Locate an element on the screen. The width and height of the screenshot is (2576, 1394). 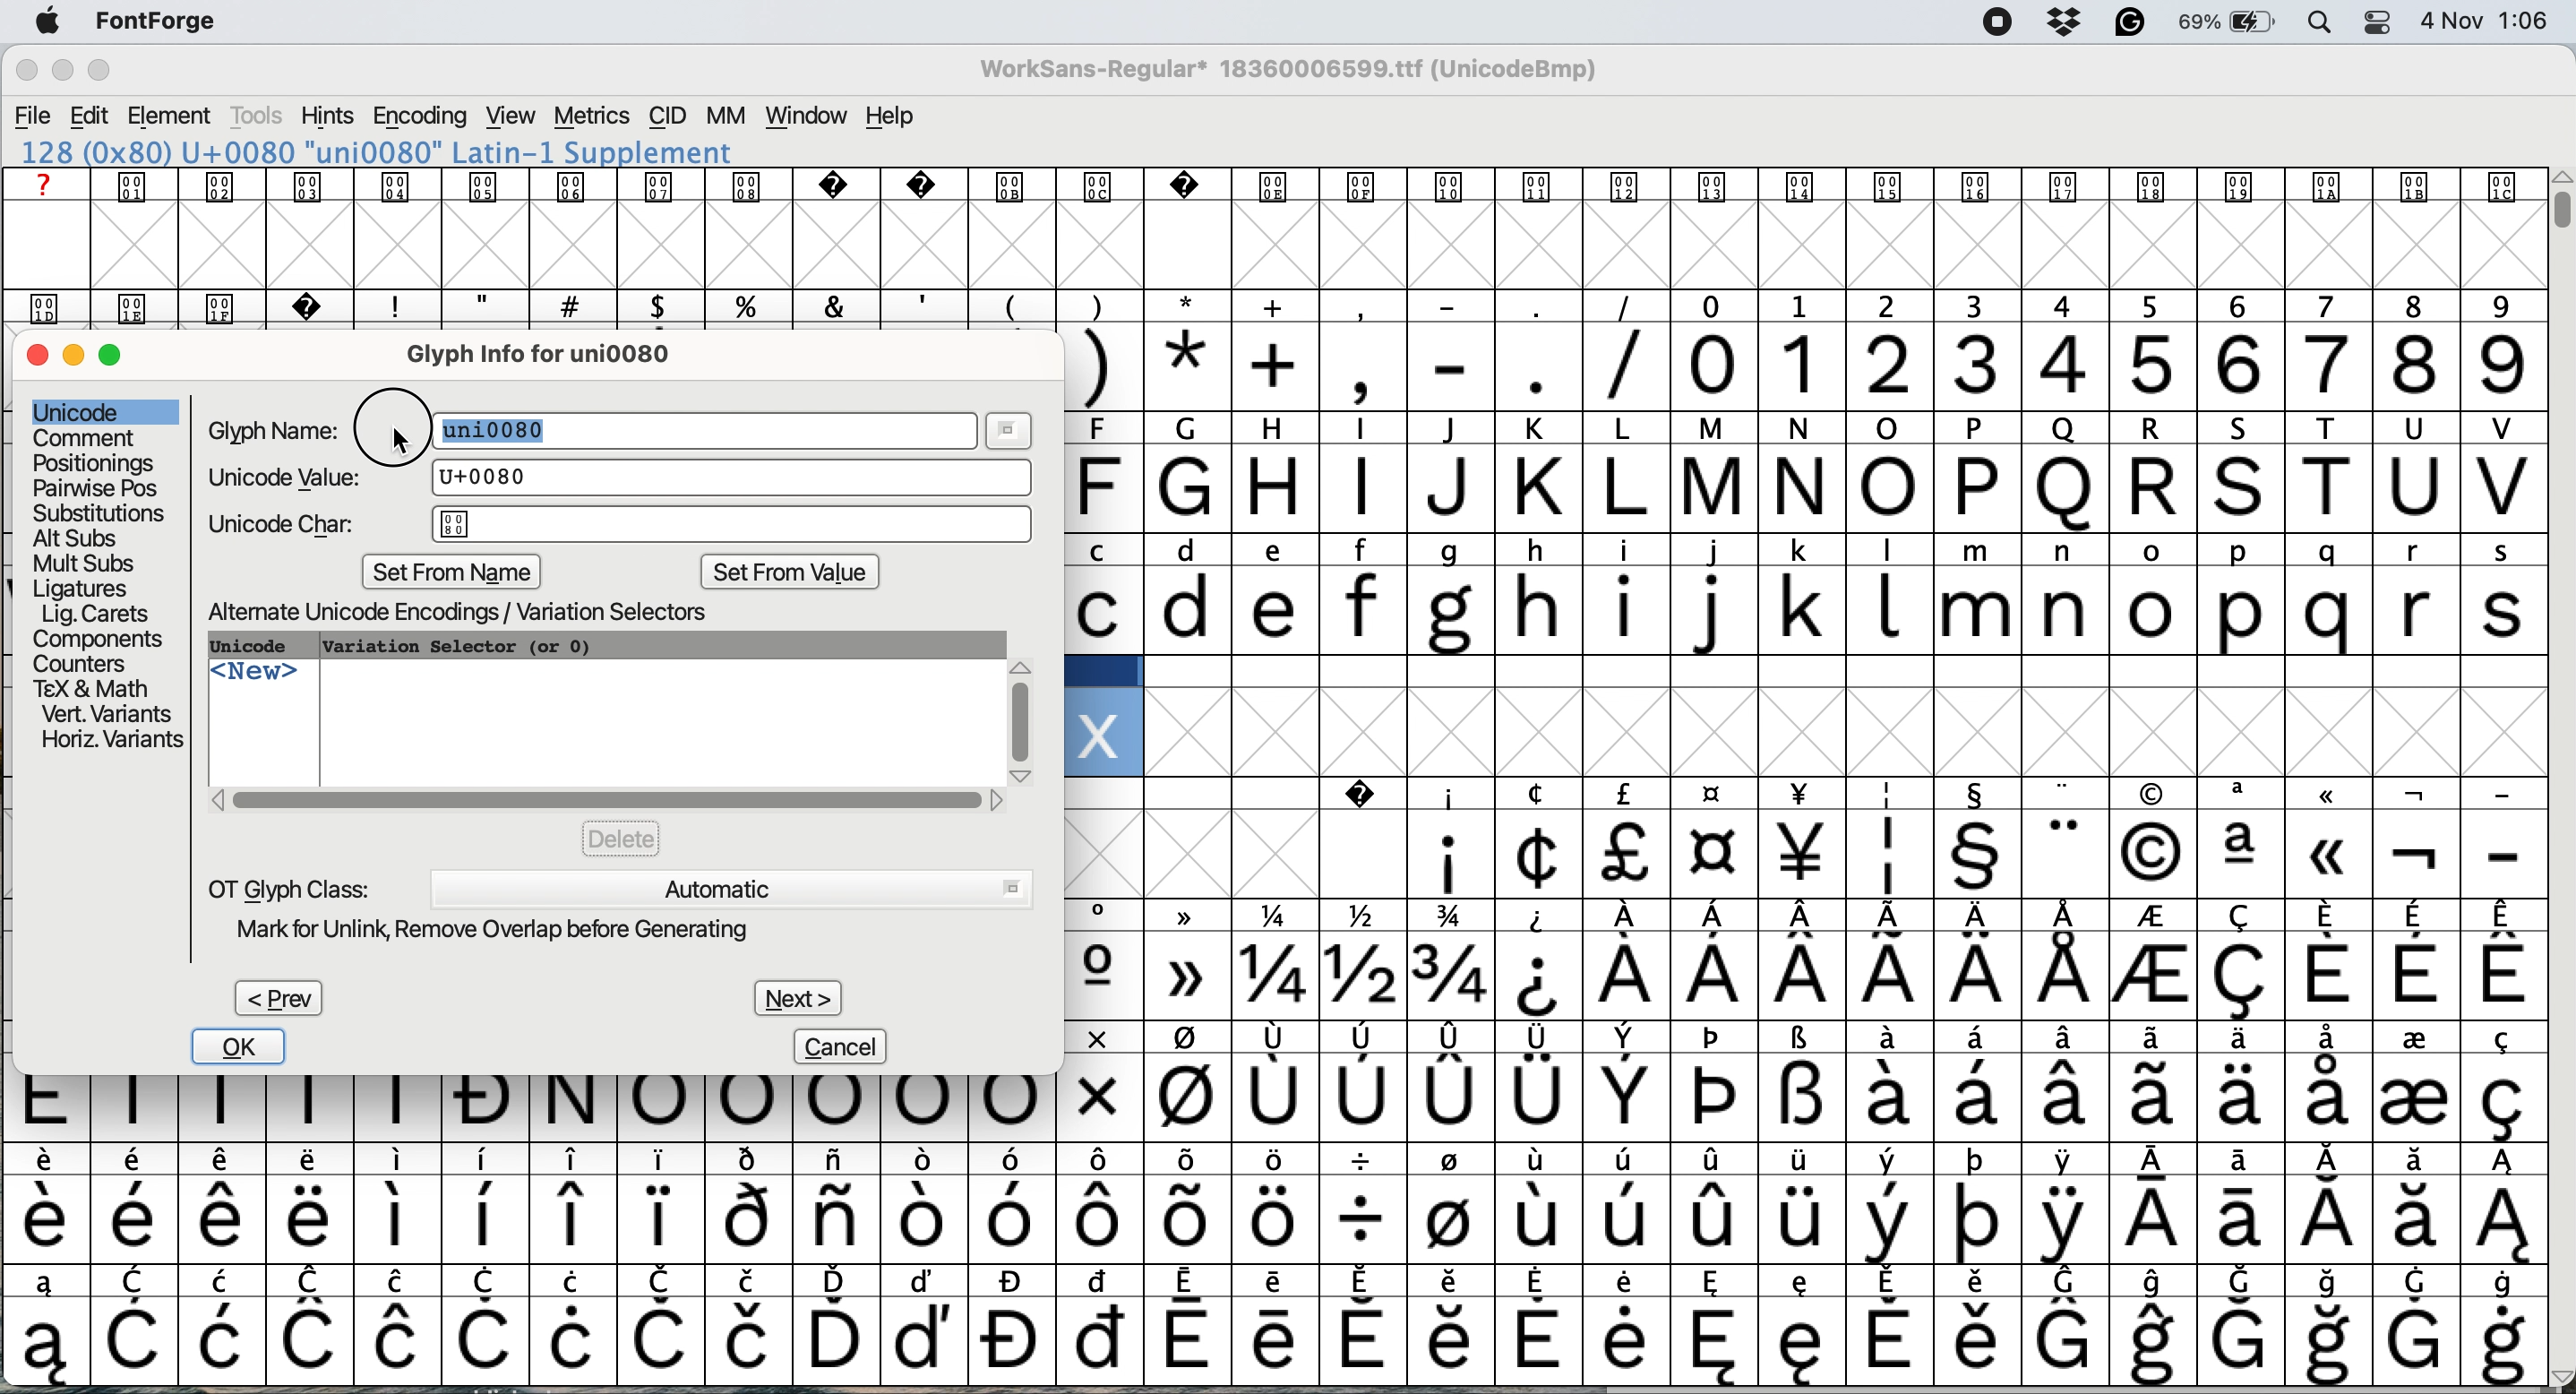
window is located at coordinates (805, 117).